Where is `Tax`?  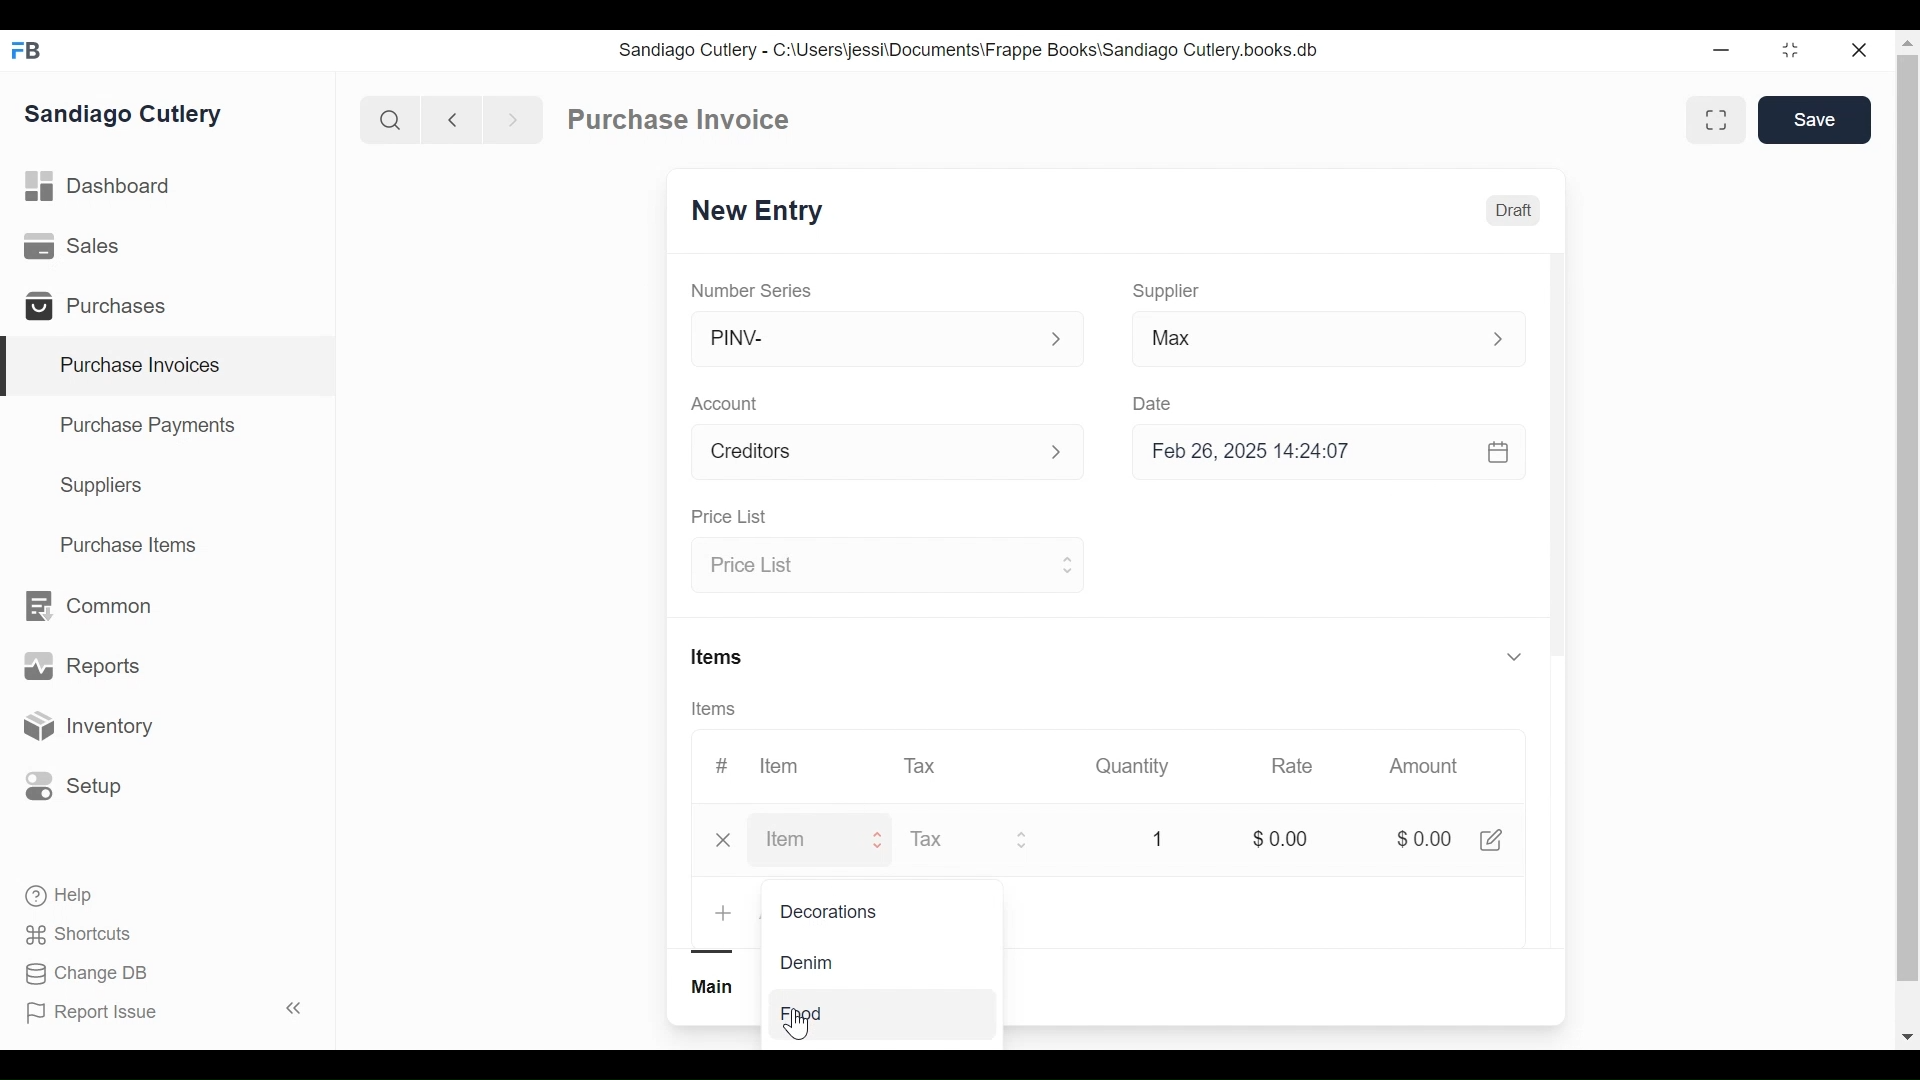 Tax is located at coordinates (922, 764).